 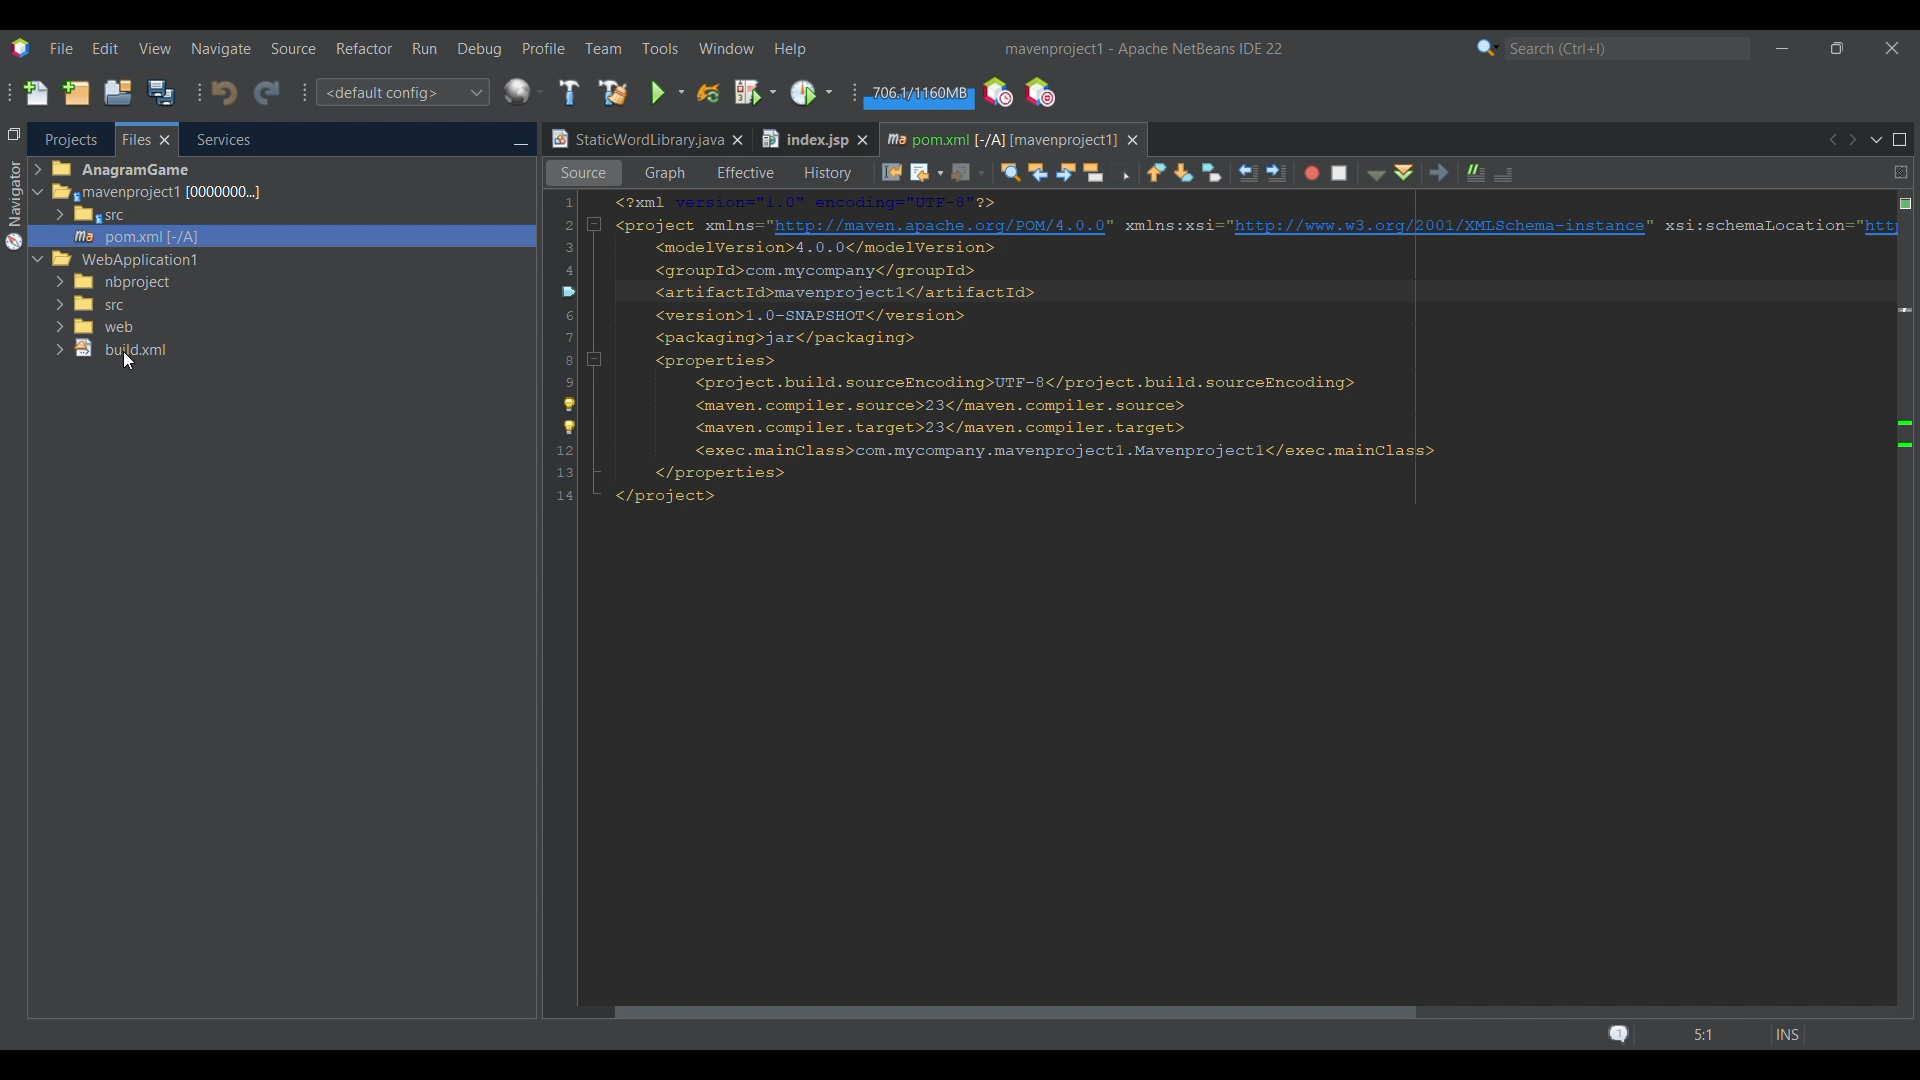 I want to click on Next bookmark, so click(x=1186, y=172).